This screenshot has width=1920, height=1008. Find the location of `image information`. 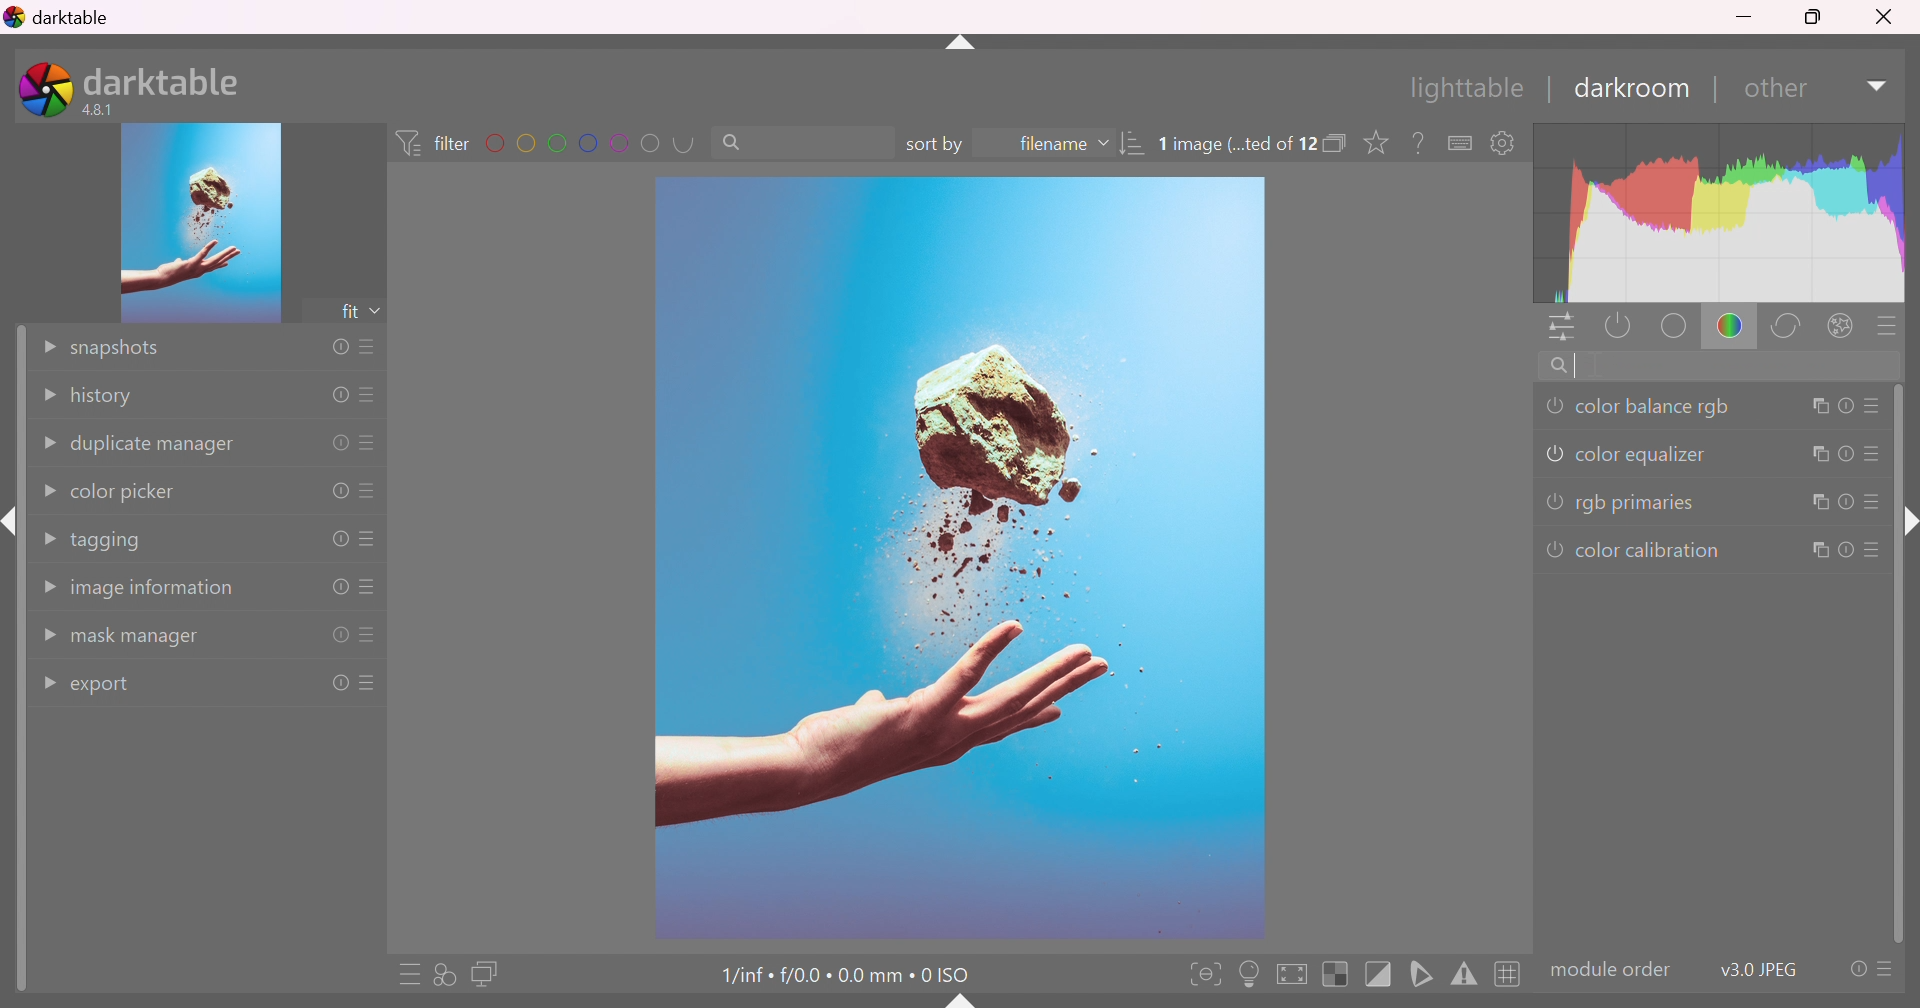

image information is located at coordinates (158, 590).